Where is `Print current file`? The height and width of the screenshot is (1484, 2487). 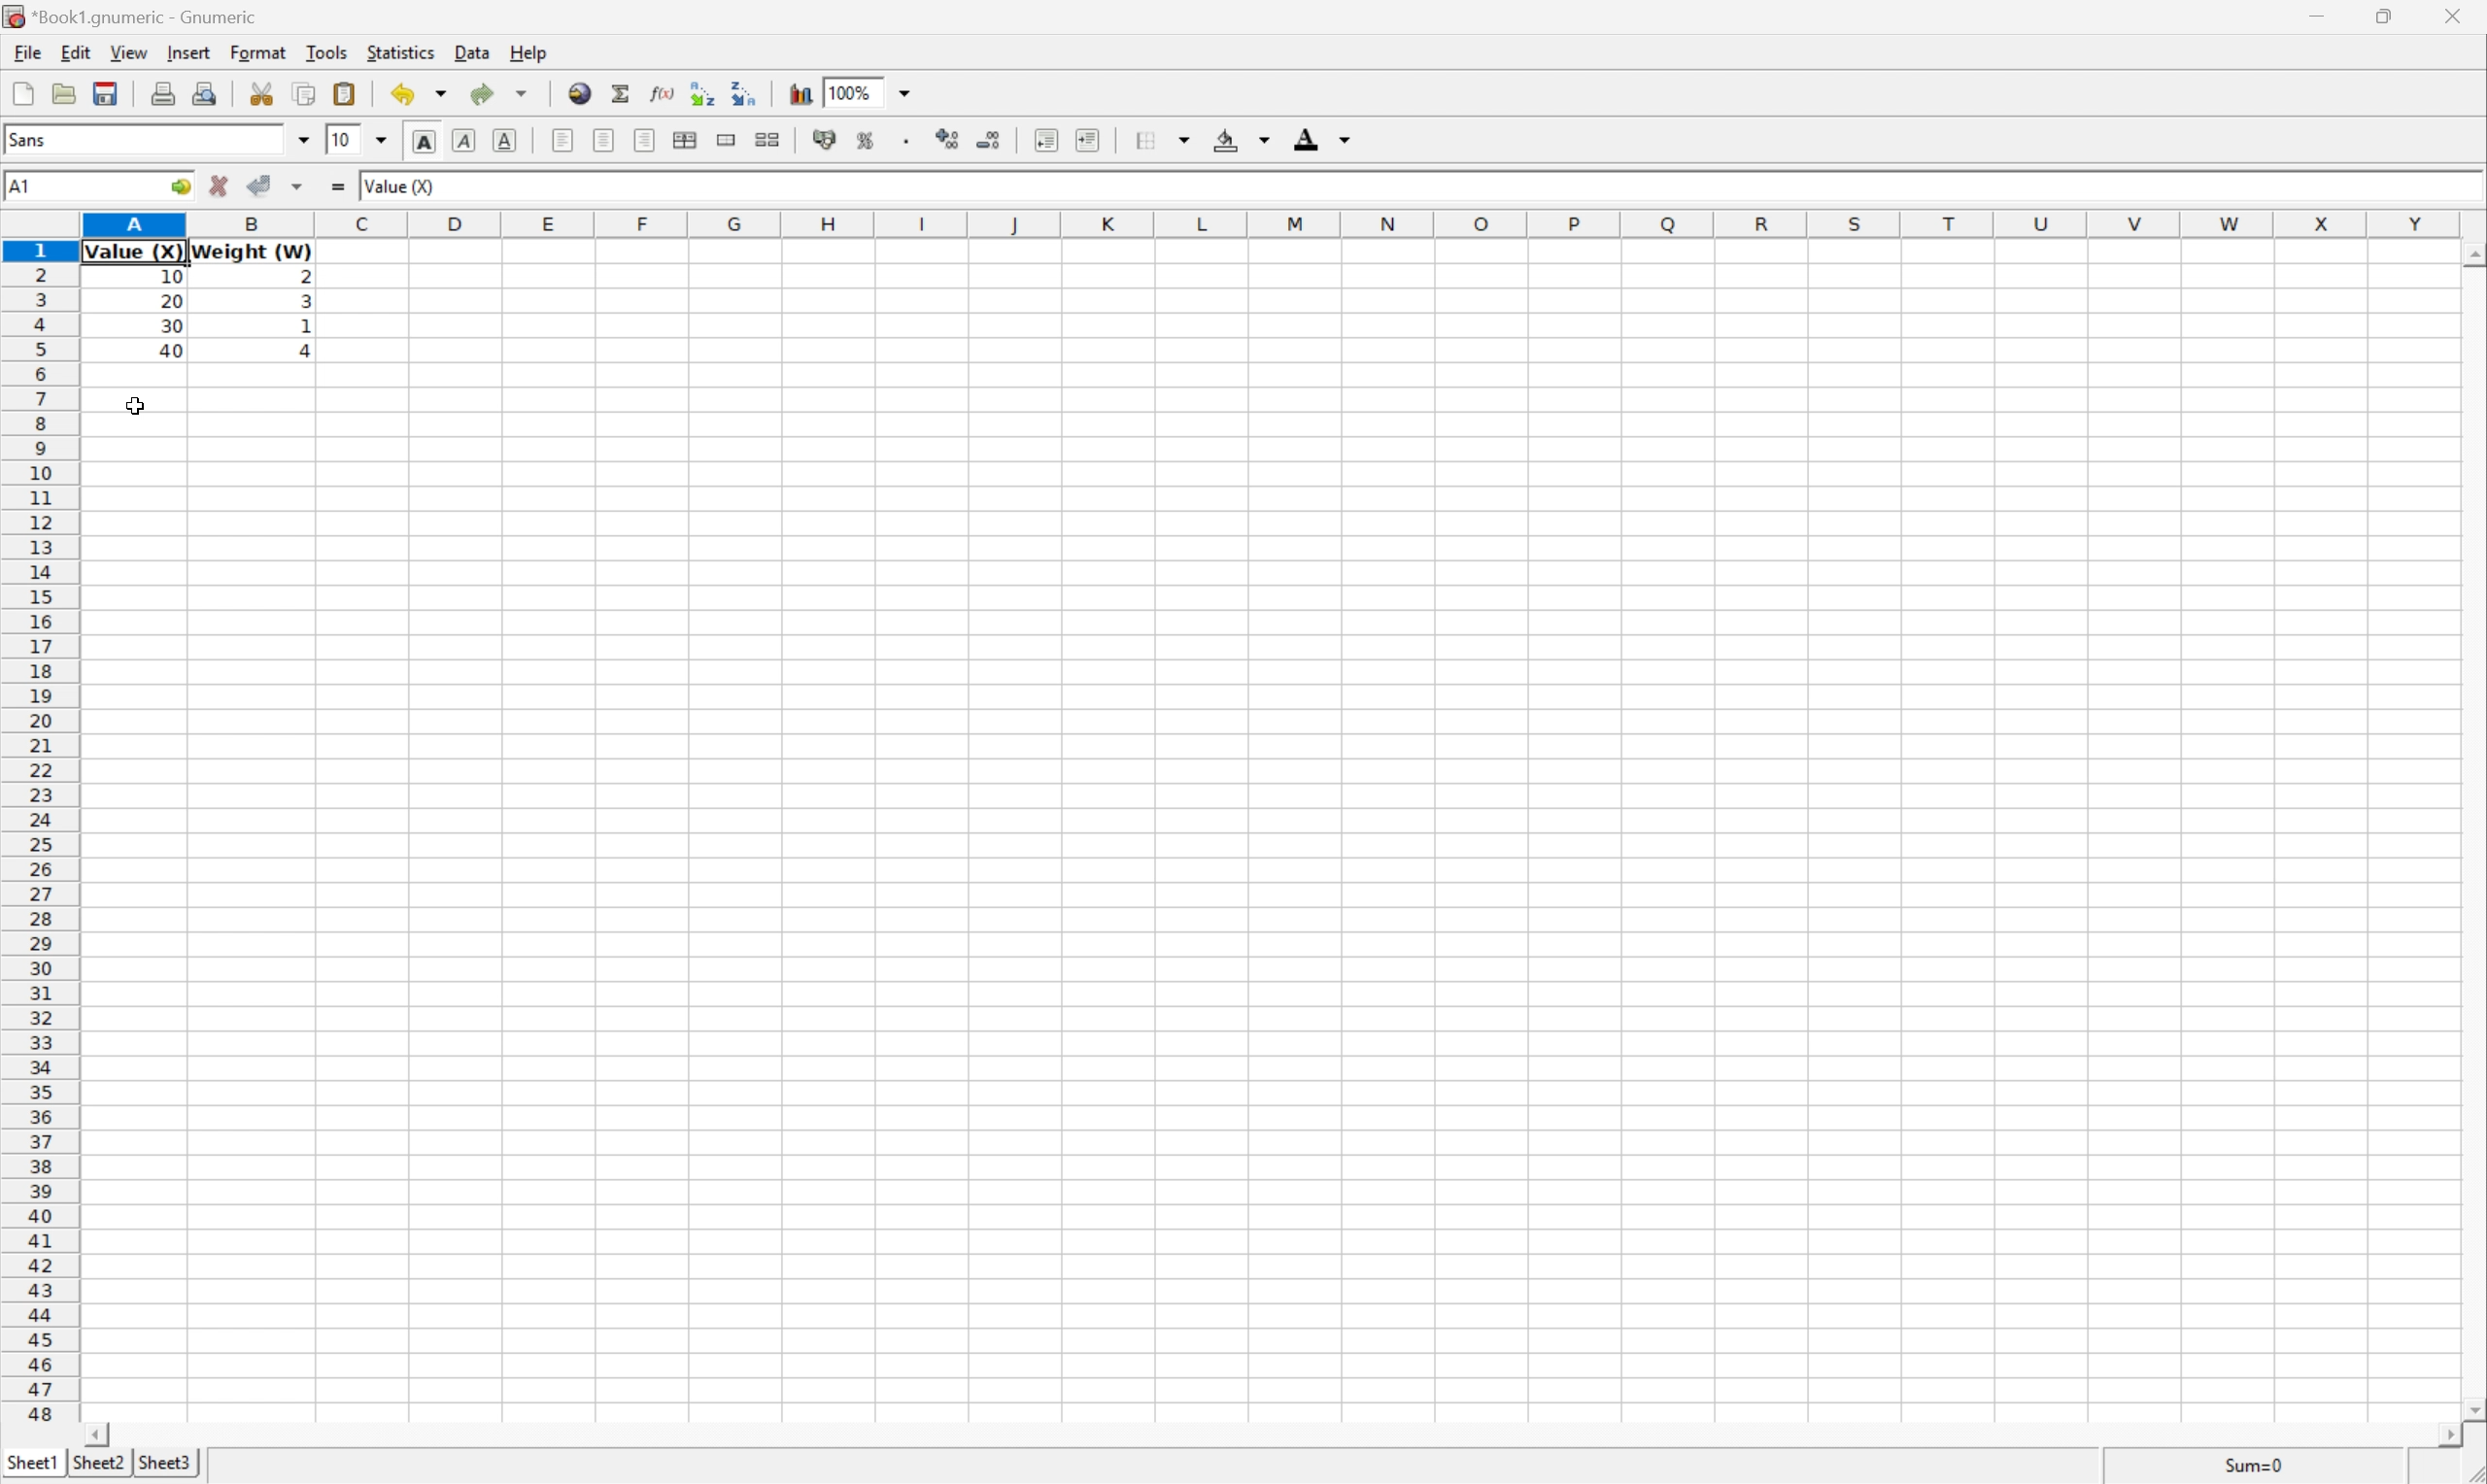 Print current file is located at coordinates (165, 93).